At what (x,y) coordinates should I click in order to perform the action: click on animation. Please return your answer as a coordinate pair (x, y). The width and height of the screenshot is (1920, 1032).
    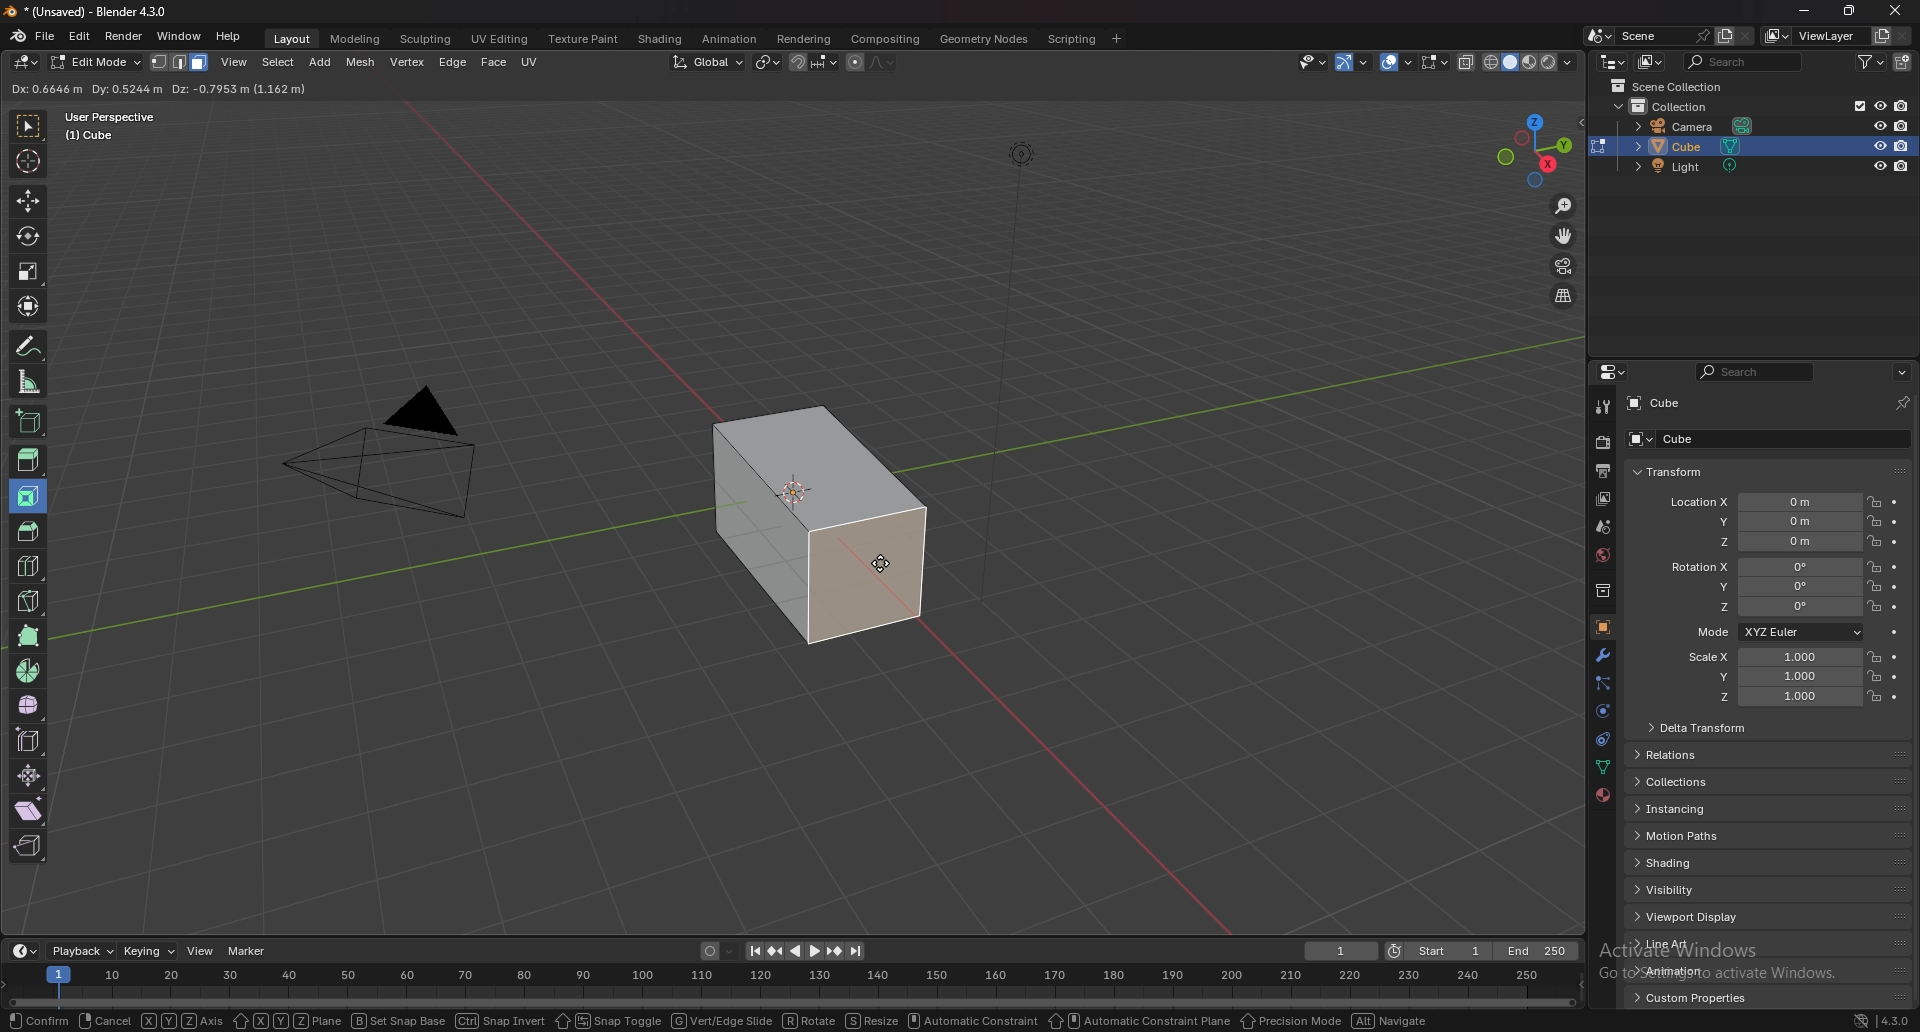
    Looking at the image, I should click on (1691, 970).